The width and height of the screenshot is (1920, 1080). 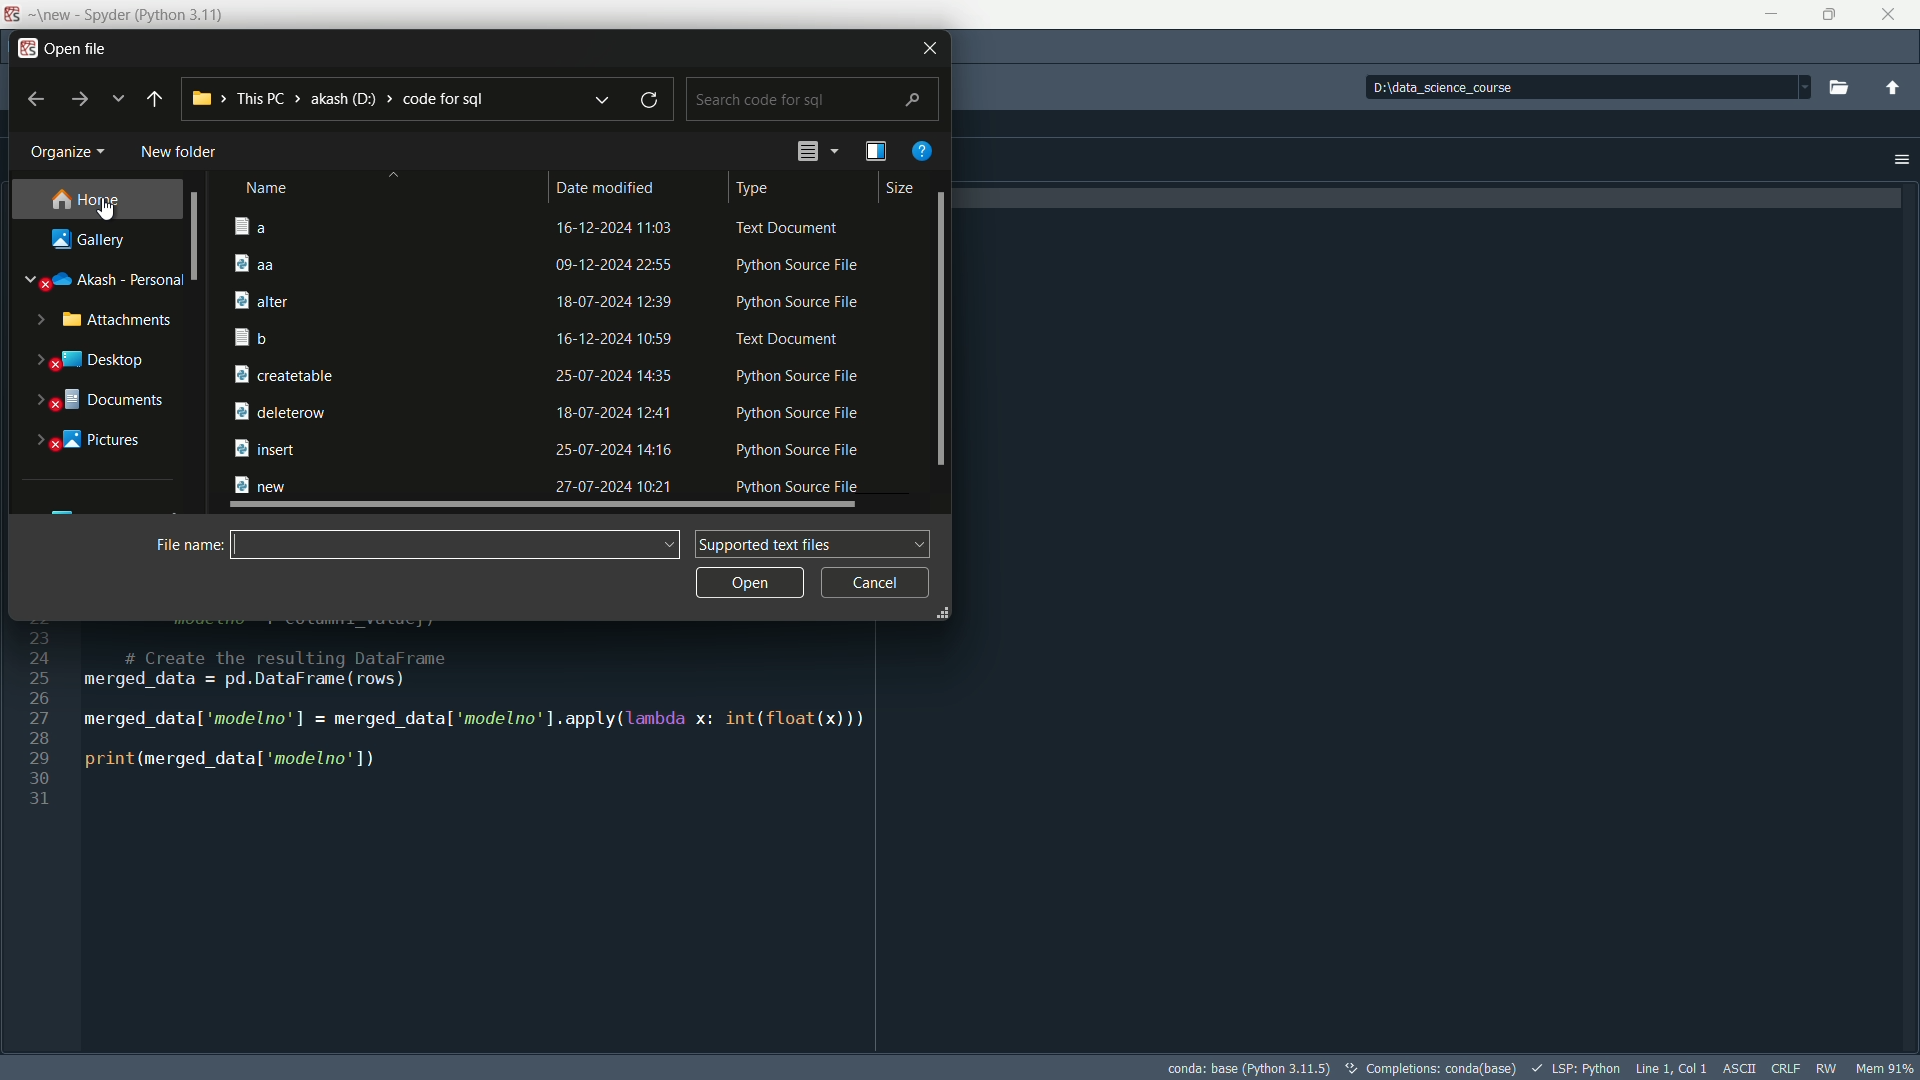 What do you see at coordinates (1802, 88) in the screenshot?
I see `Dropdown` at bounding box center [1802, 88].